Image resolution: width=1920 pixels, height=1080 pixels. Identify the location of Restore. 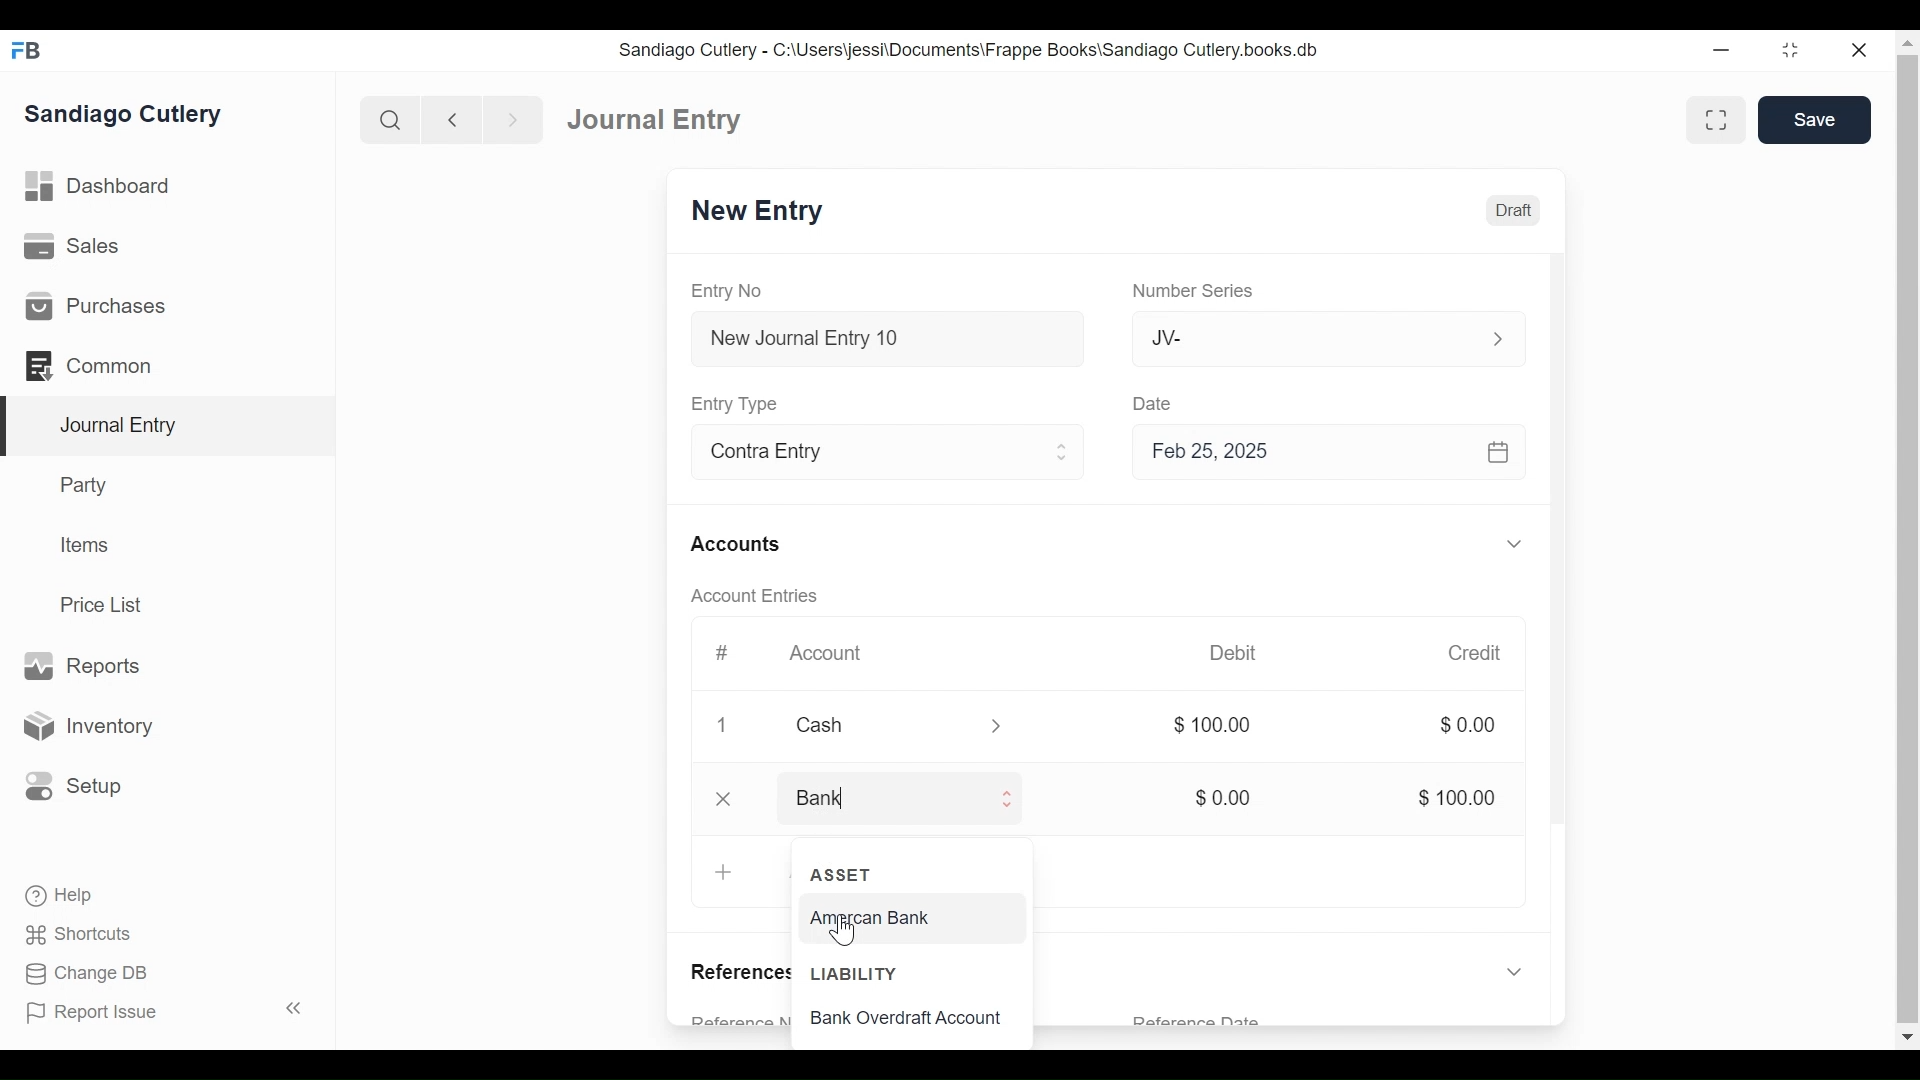
(1788, 50).